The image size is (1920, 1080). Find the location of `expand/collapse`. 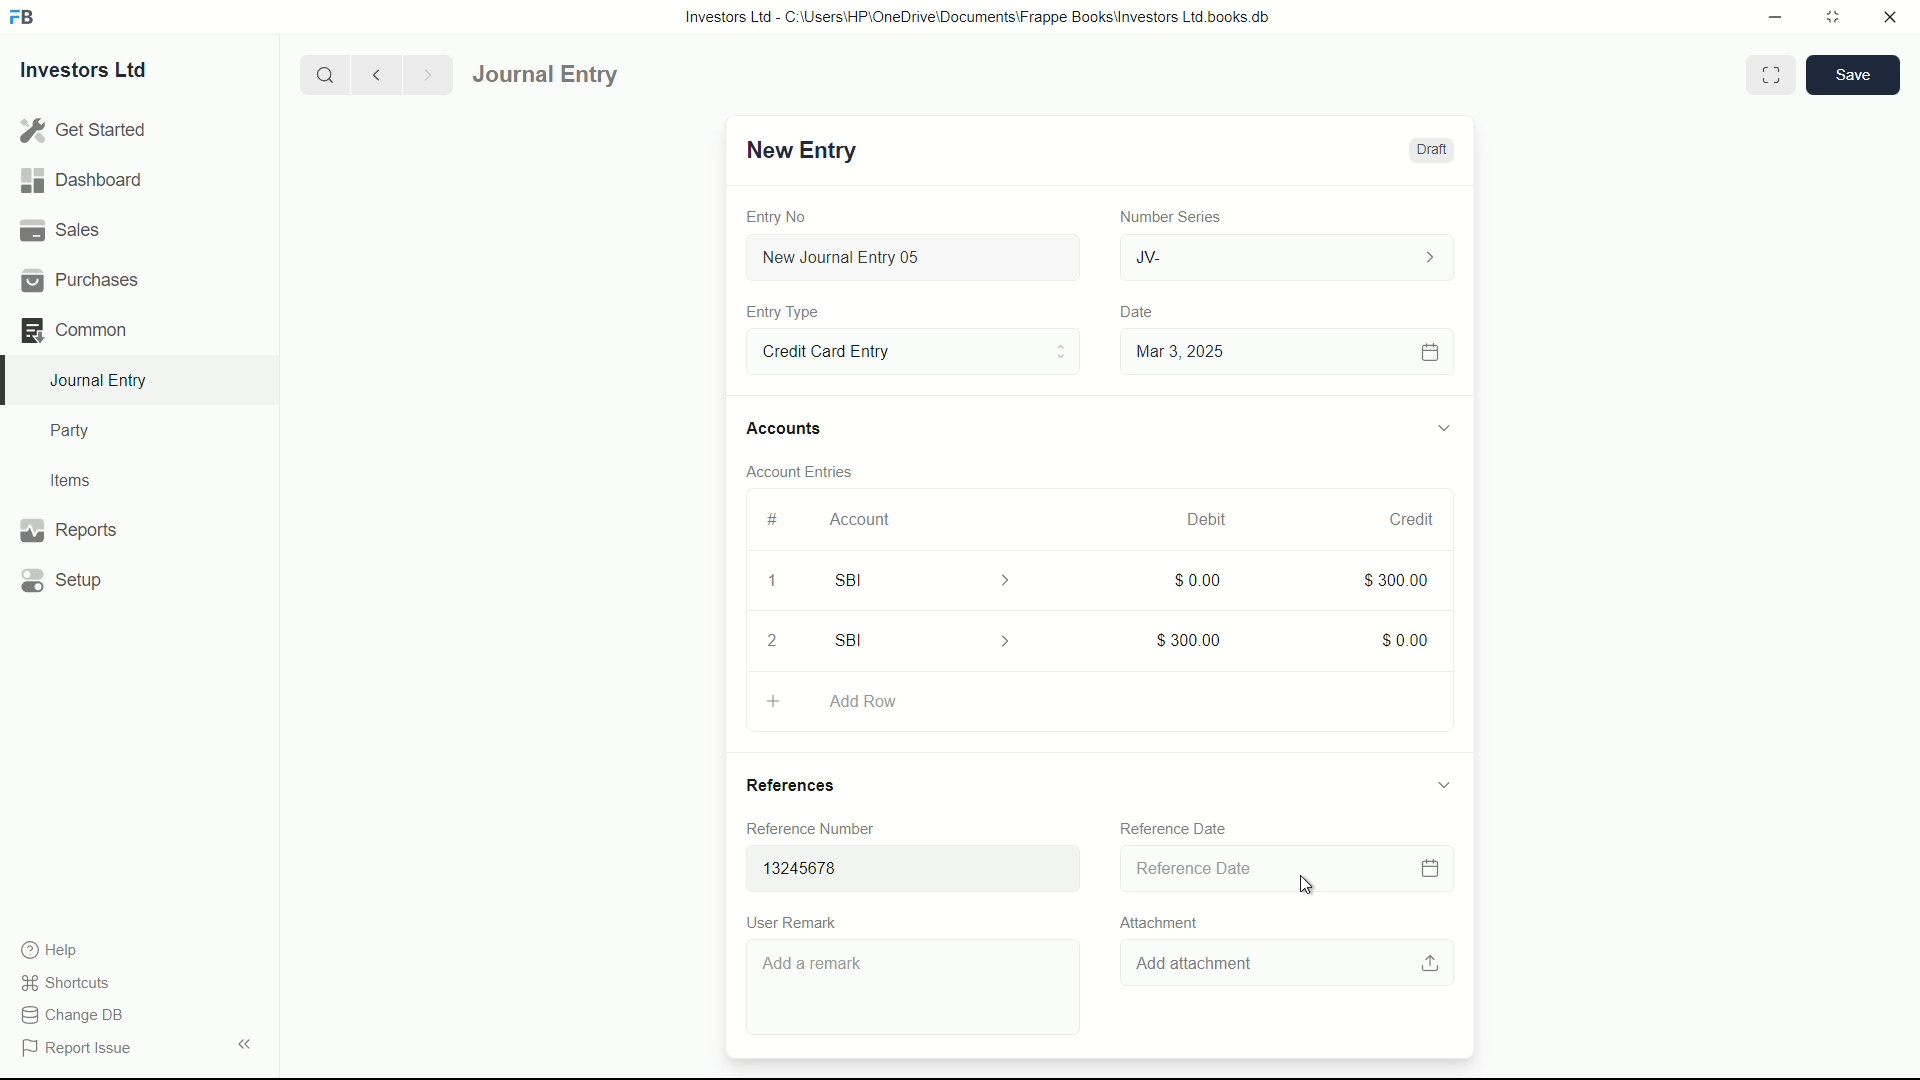

expand/collapse is located at coordinates (244, 1042).